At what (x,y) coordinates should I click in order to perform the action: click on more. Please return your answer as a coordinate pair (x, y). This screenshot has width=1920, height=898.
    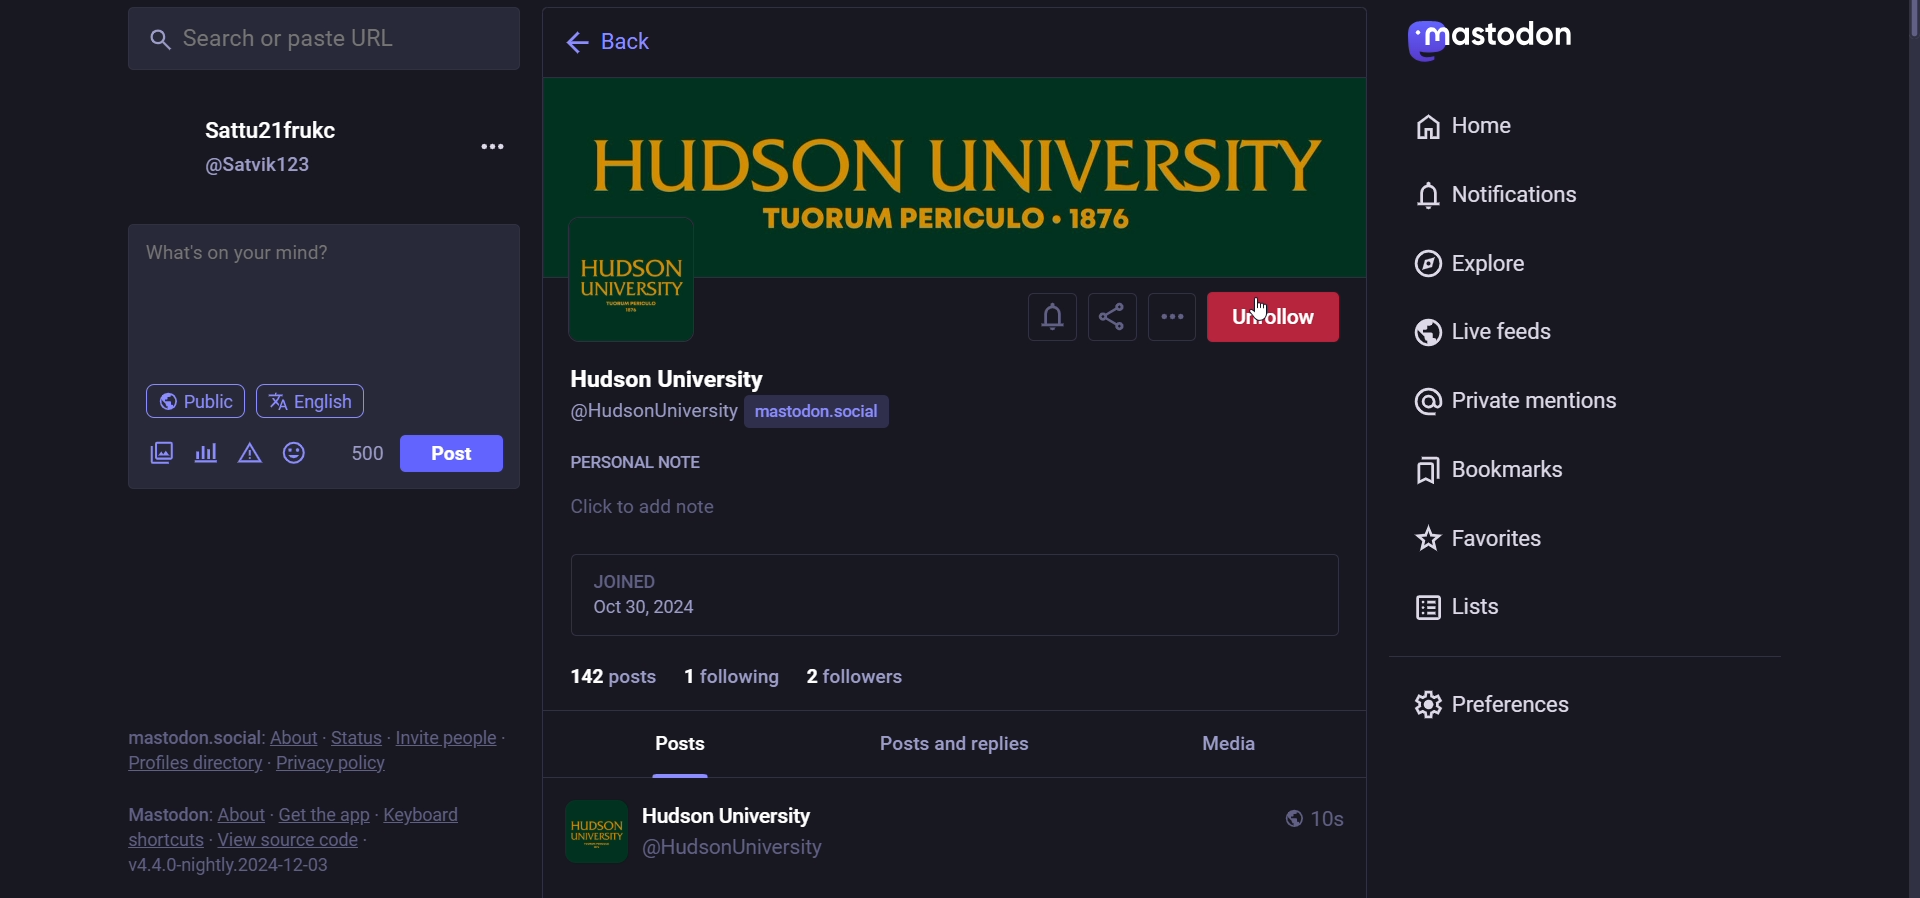
    Looking at the image, I should click on (496, 146).